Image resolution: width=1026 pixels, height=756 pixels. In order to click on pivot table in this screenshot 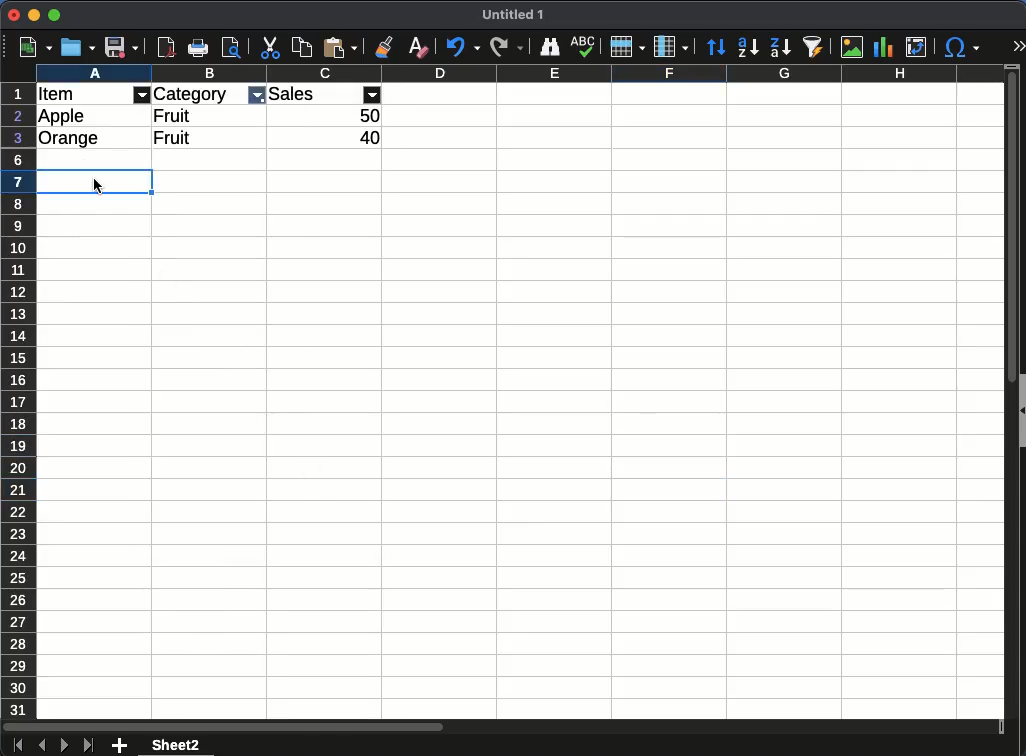, I will do `click(920, 44)`.